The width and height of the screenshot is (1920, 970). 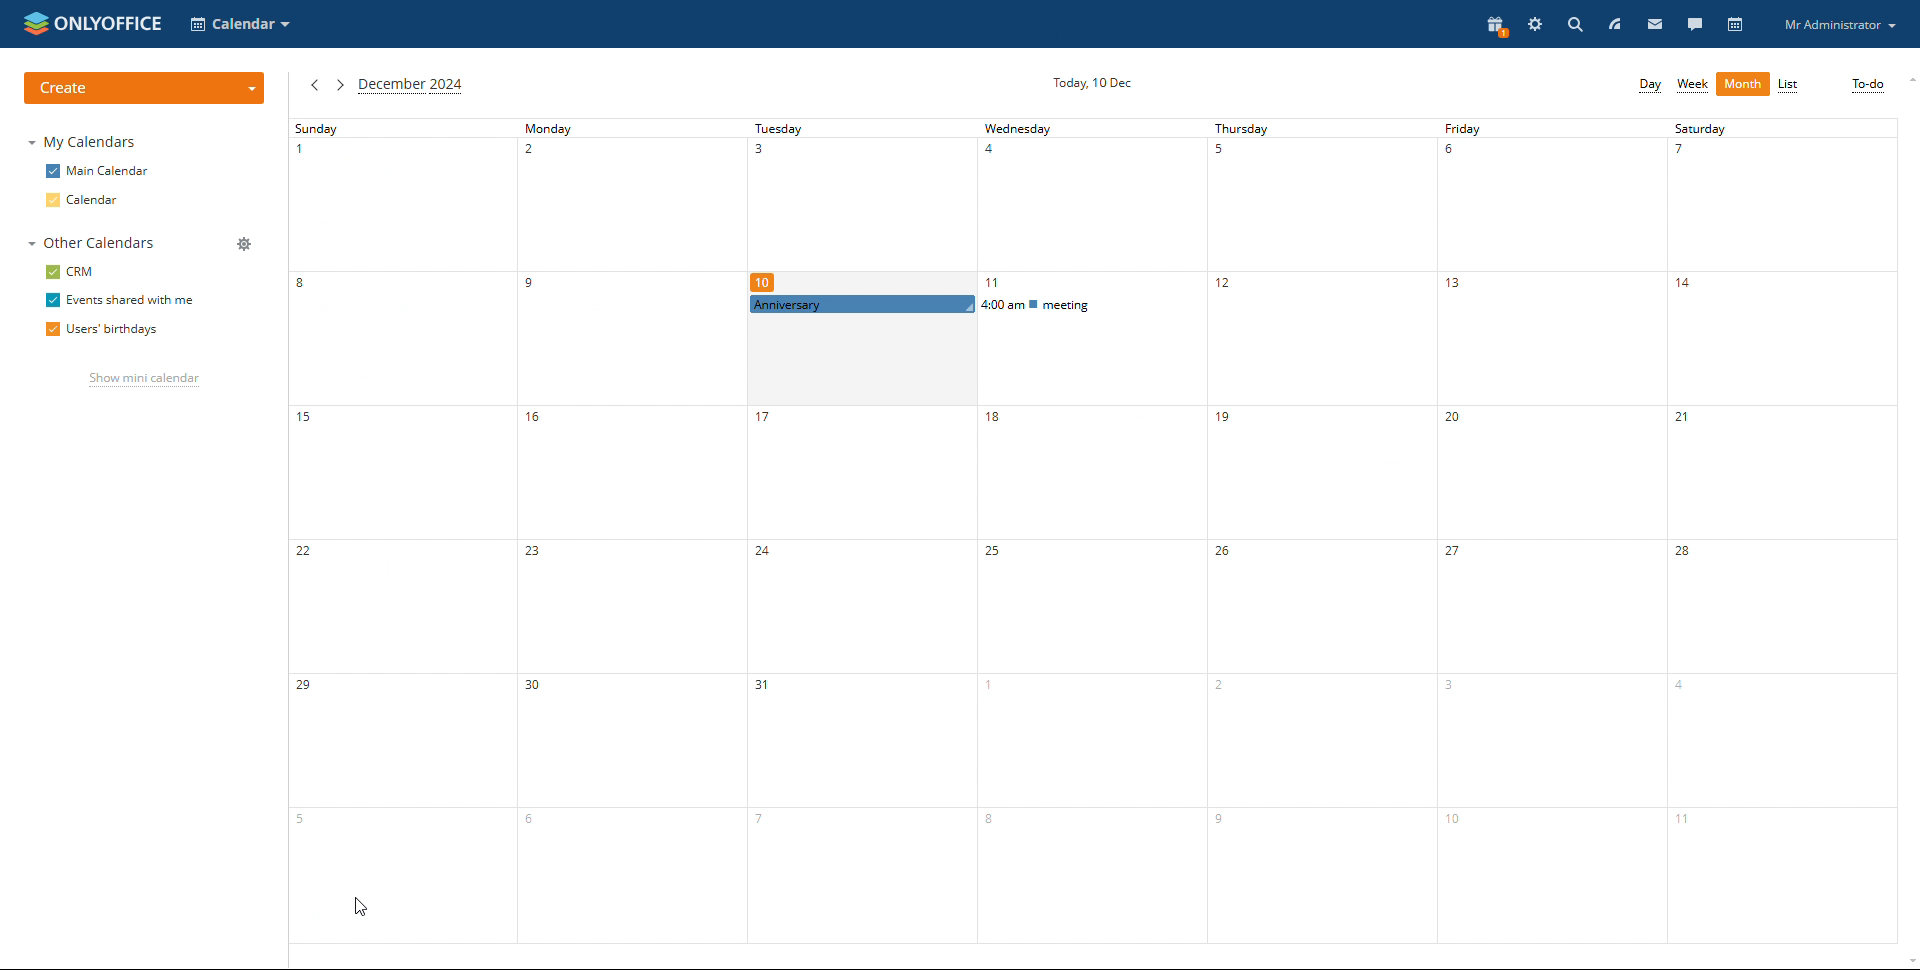 What do you see at coordinates (242, 244) in the screenshot?
I see `manage` at bounding box center [242, 244].